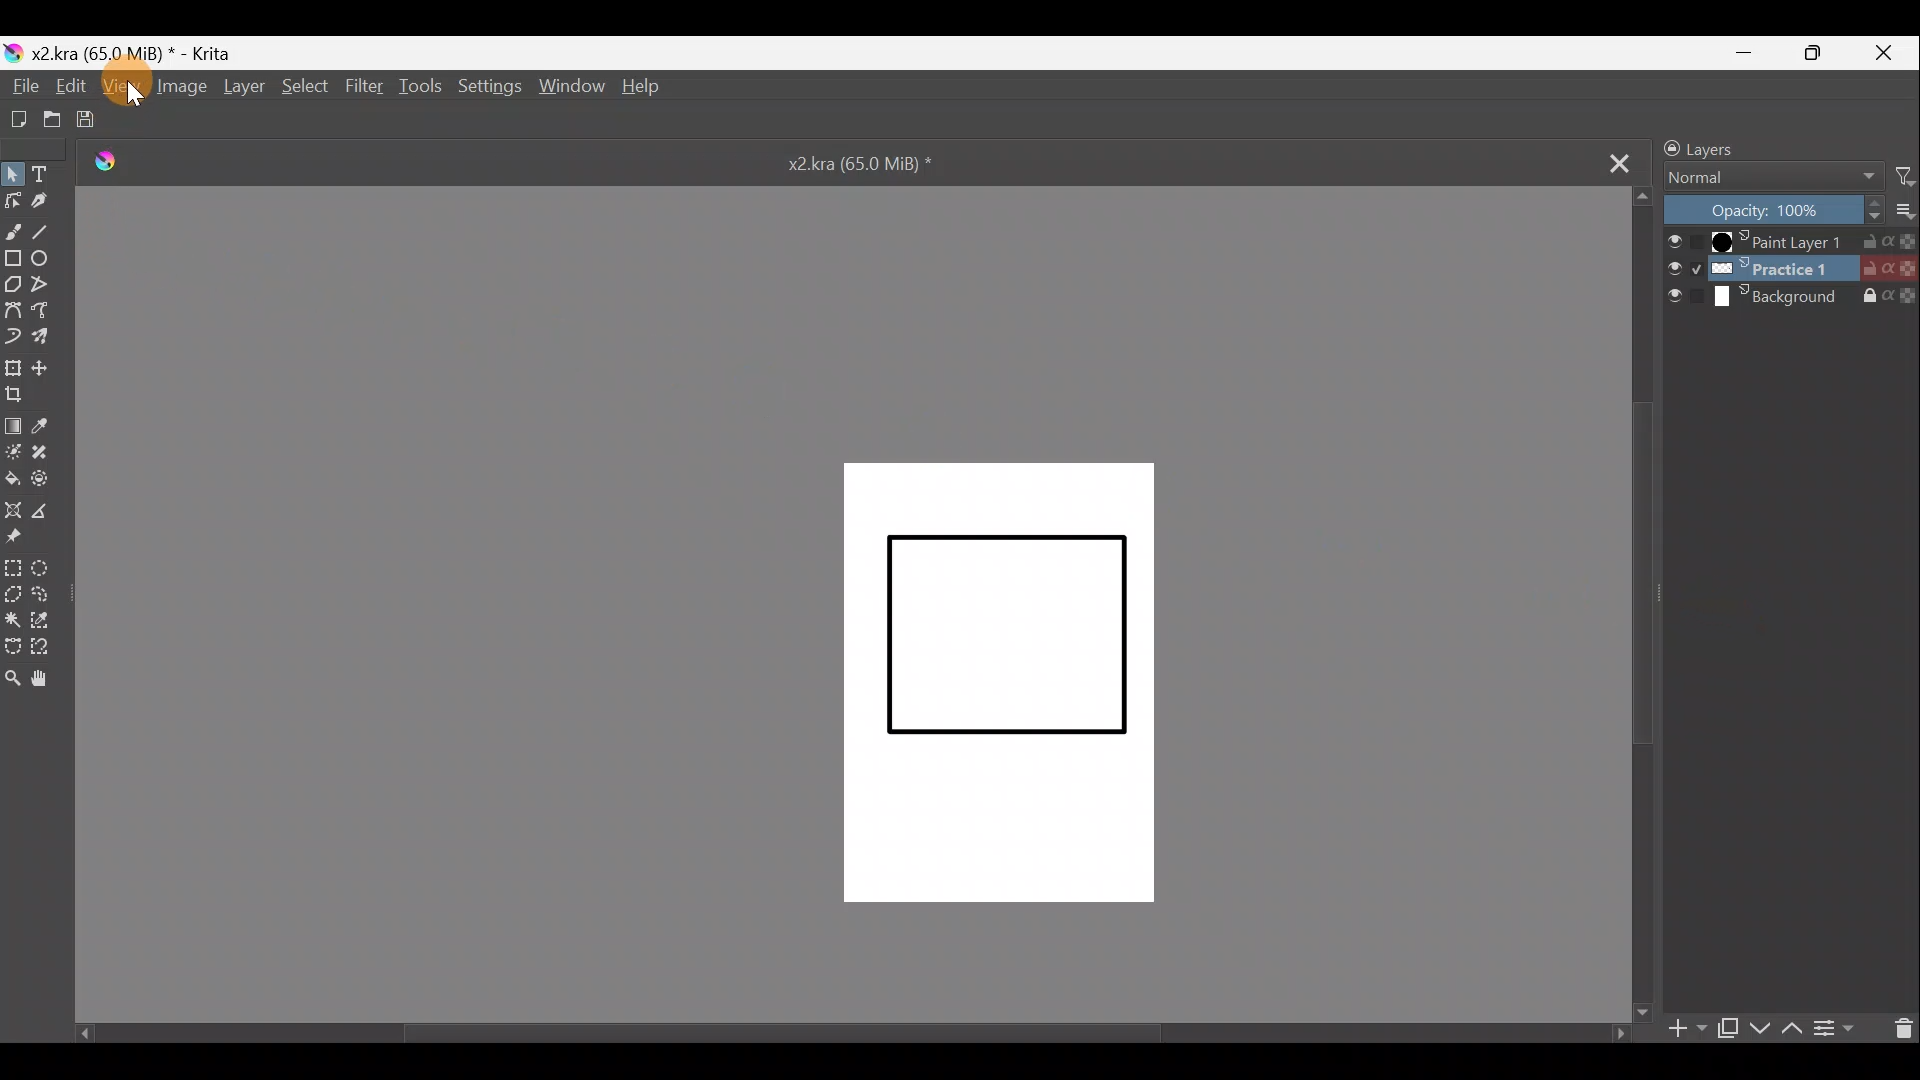  What do you see at coordinates (49, 199) in the screenshot?
I see `Calligraphy` at bounding box center [49, 199].